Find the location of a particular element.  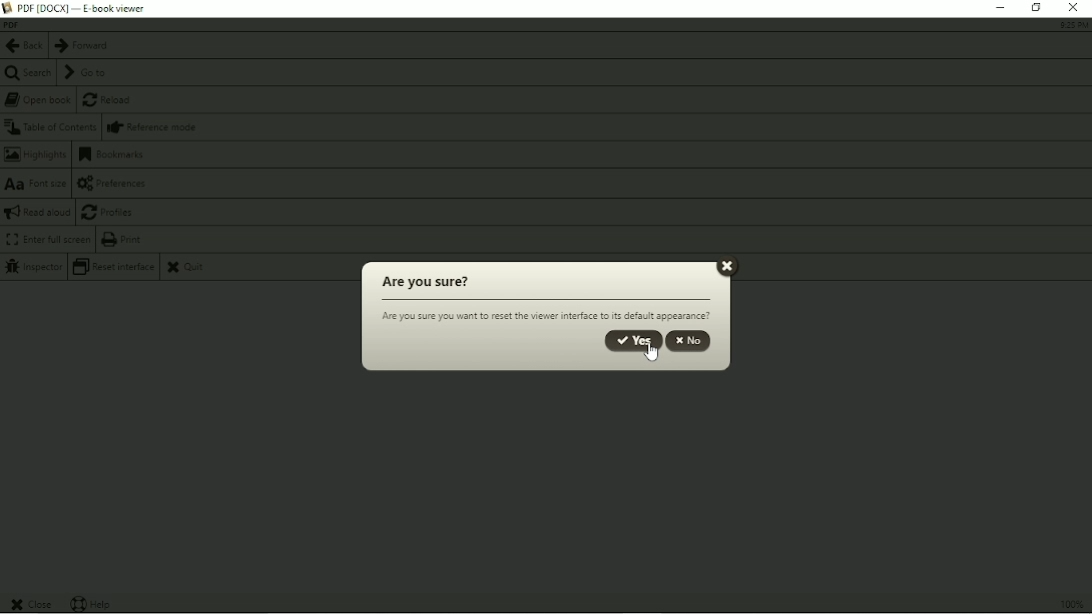

Quit is located at coordinates (189, 268).